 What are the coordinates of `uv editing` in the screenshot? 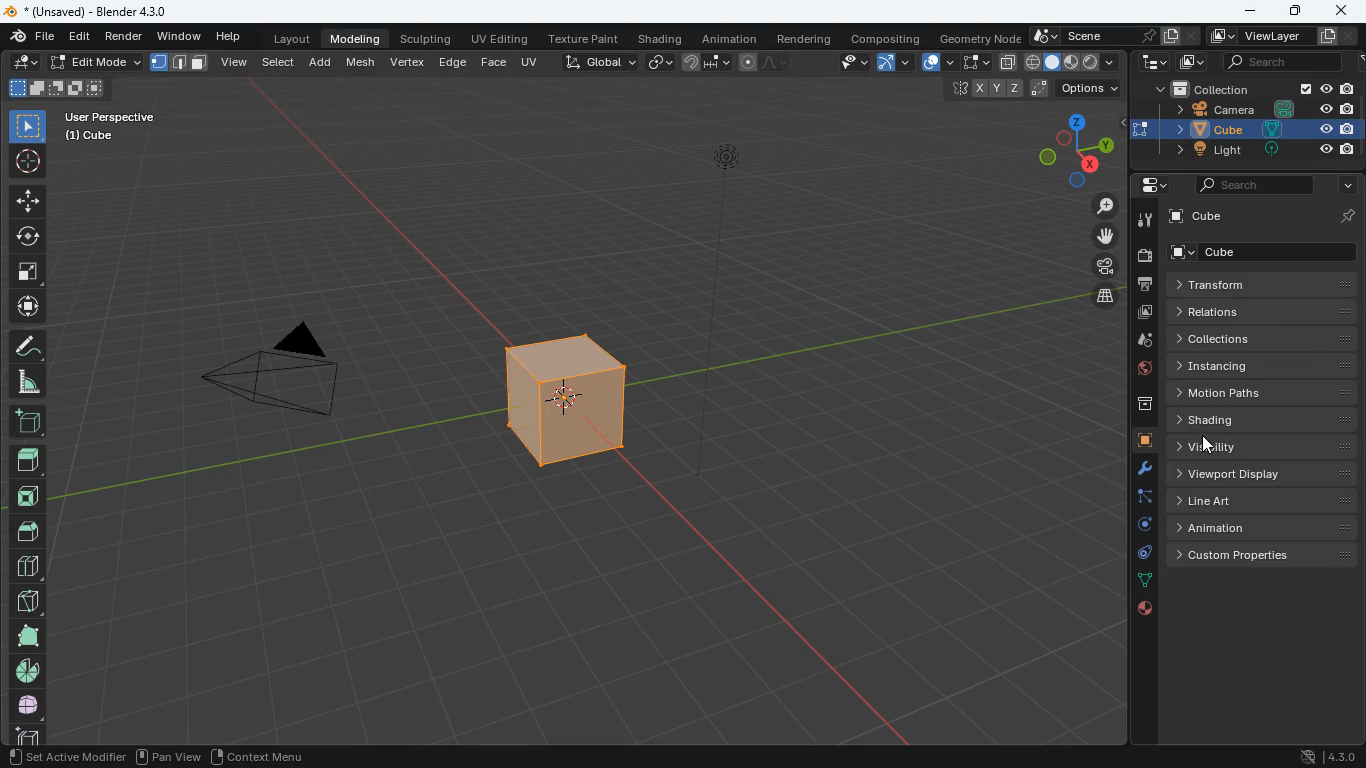 It's located at (501, 40).